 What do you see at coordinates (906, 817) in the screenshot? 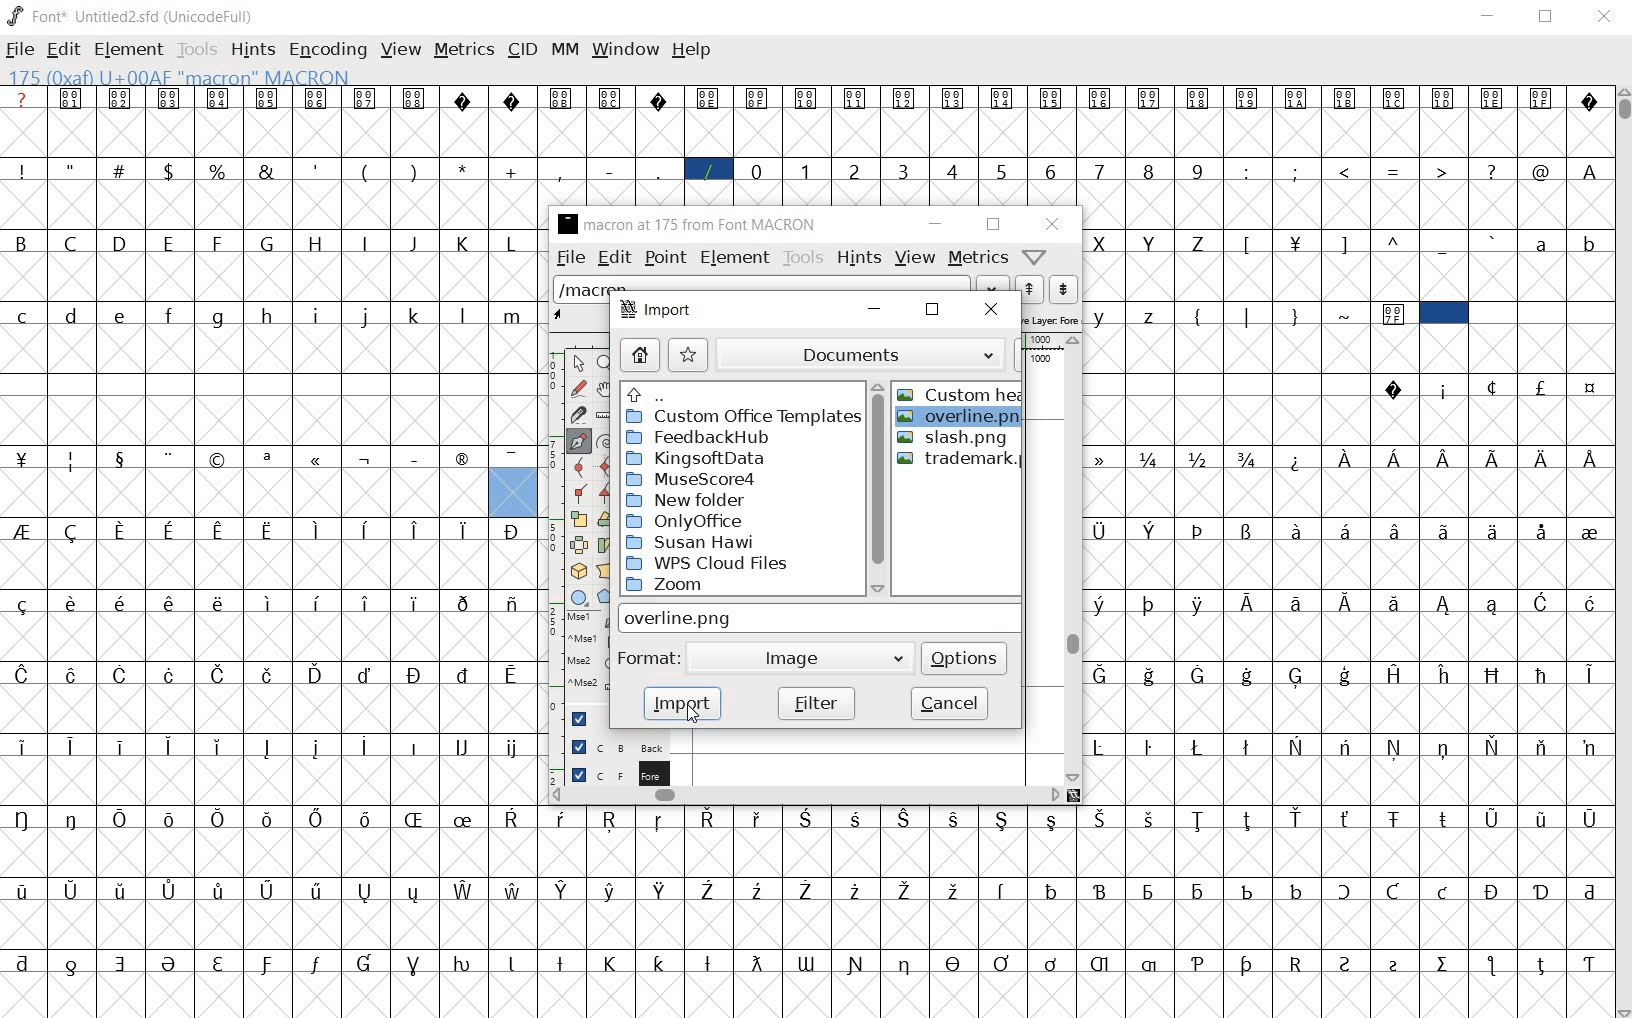
I see `Symbol` at bounding box center [906, 817].